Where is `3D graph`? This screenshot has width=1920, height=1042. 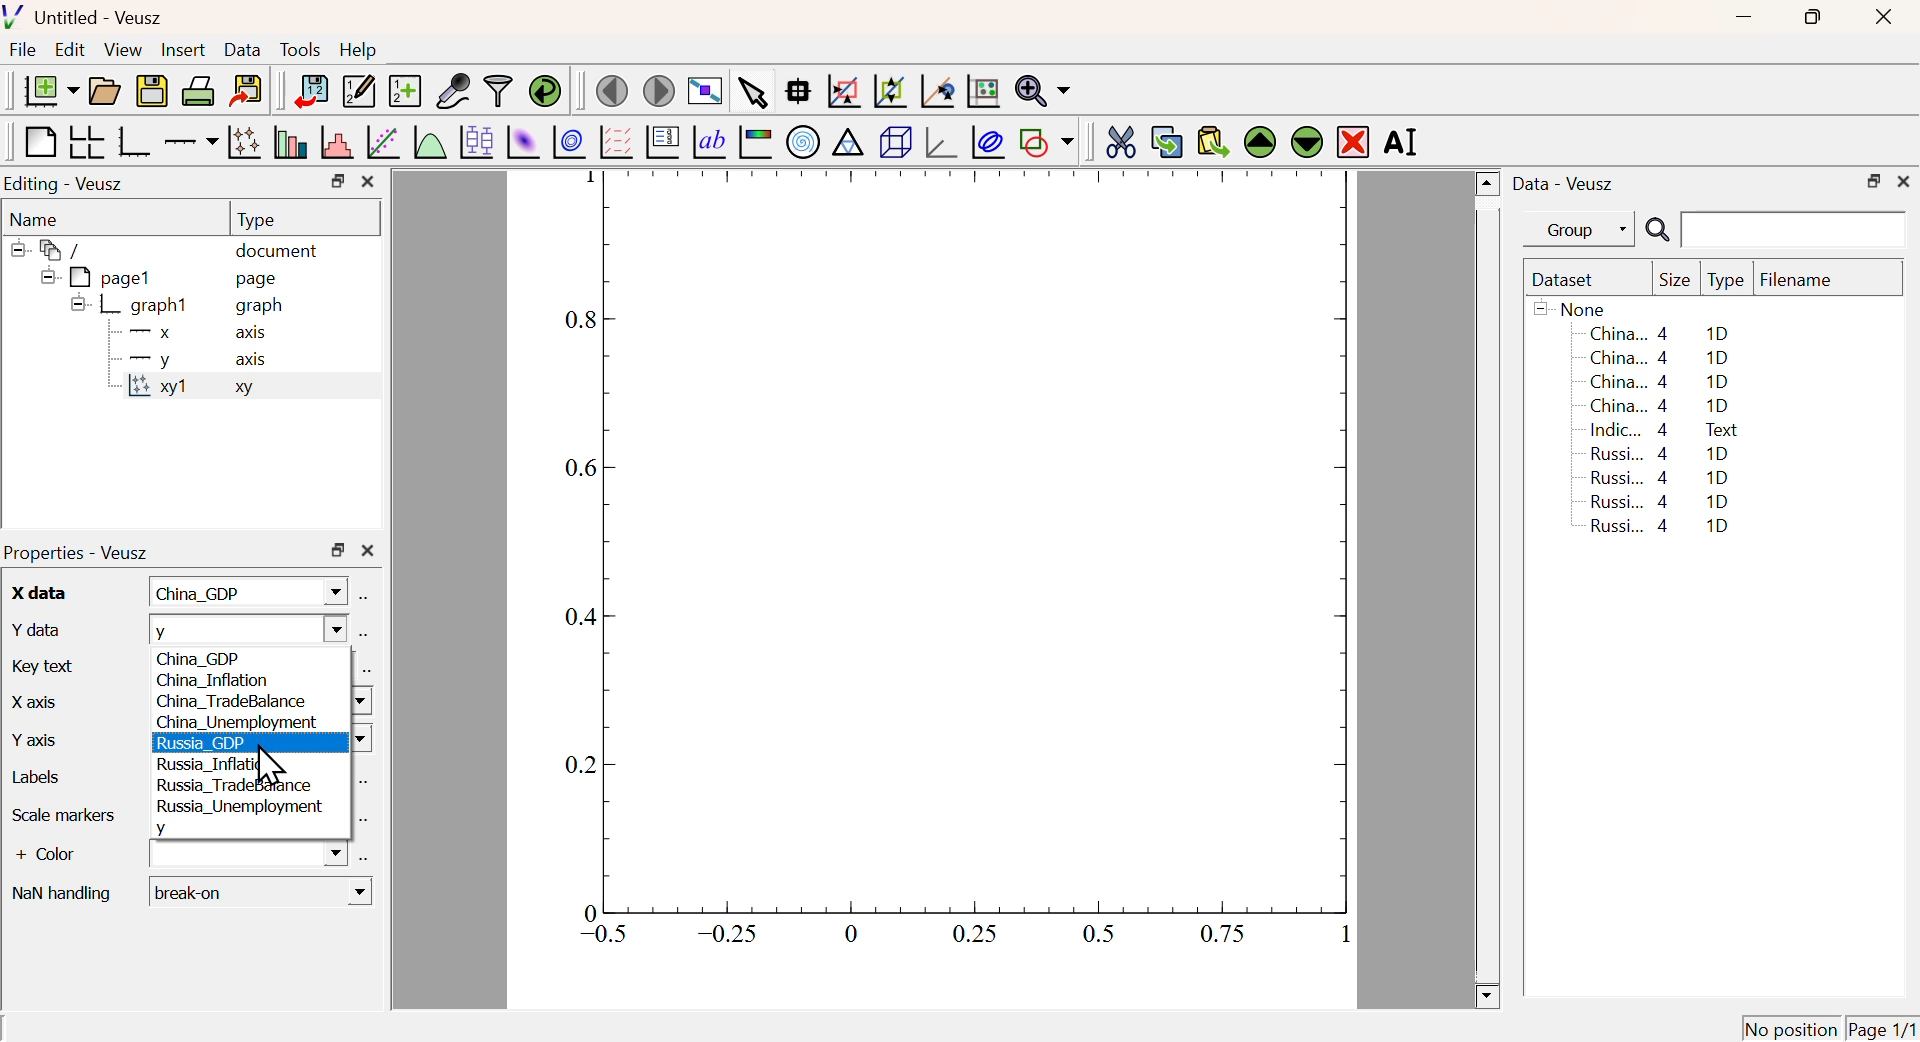
3D graph is located at coordinates (943, 144).